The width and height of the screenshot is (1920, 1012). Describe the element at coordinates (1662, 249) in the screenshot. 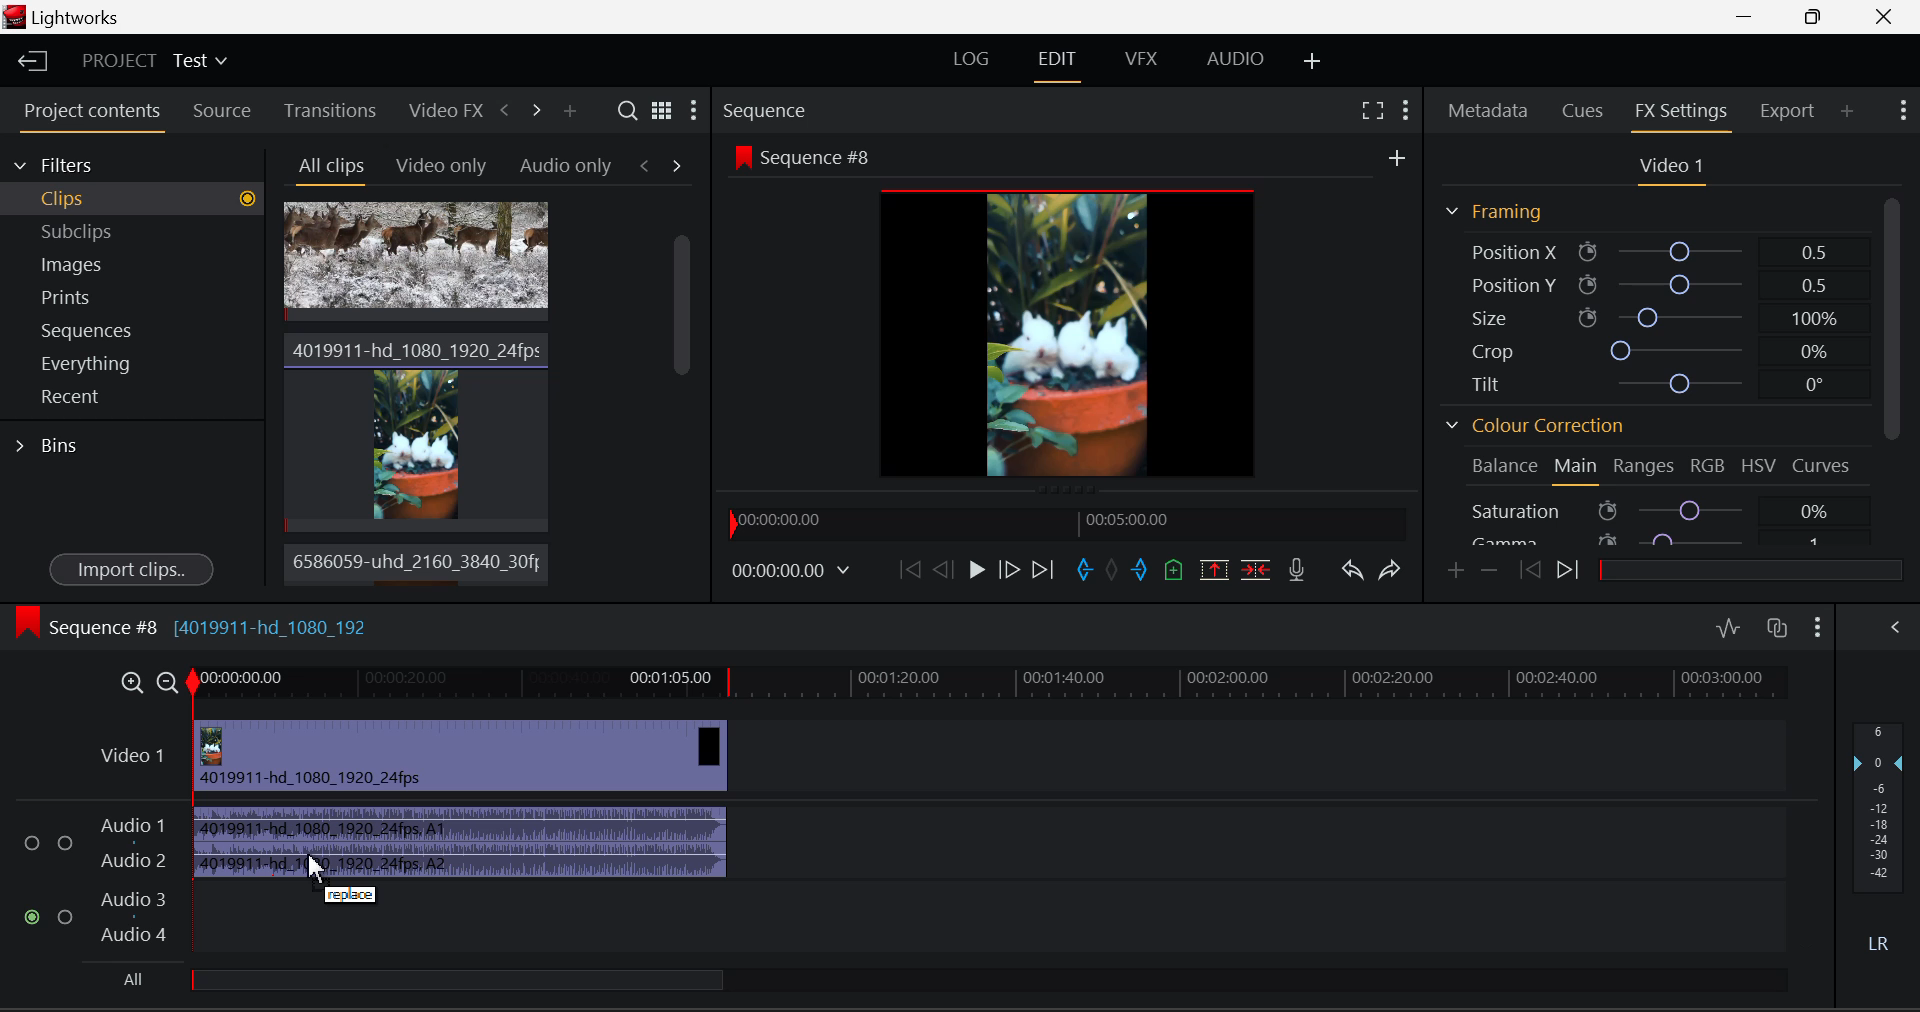

I see `Position X` at that location.